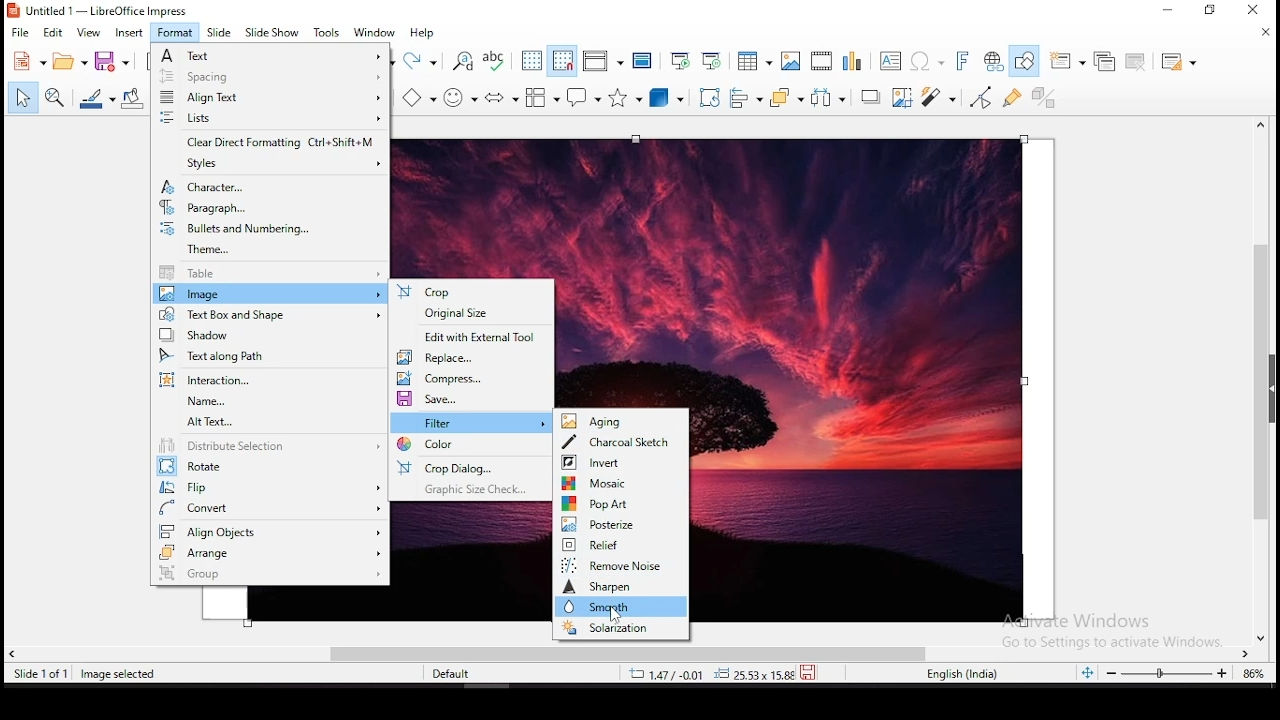 The image size is (1280, 720). I want to click on spacing, so click(270, 77).